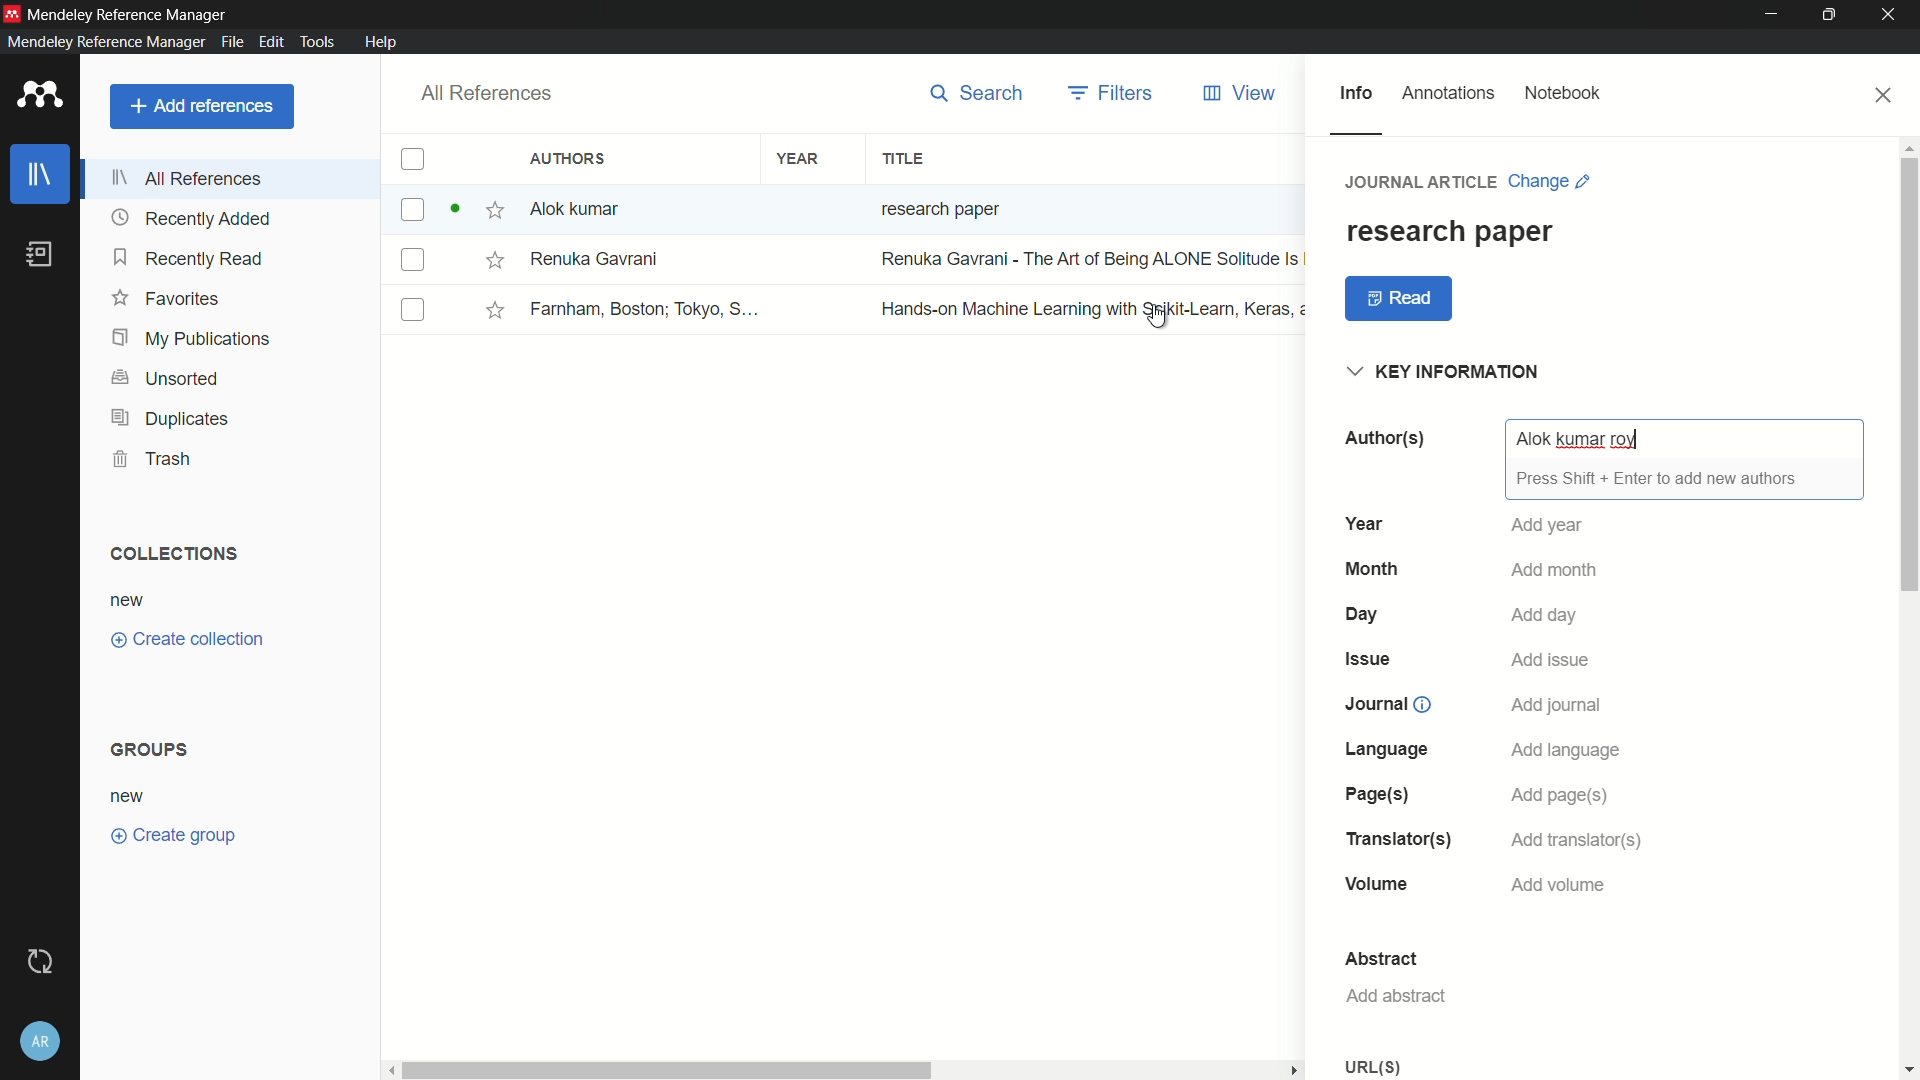  Describe the element at coordinates (230, 41) in the screenshot. I see `file menu` at that location.